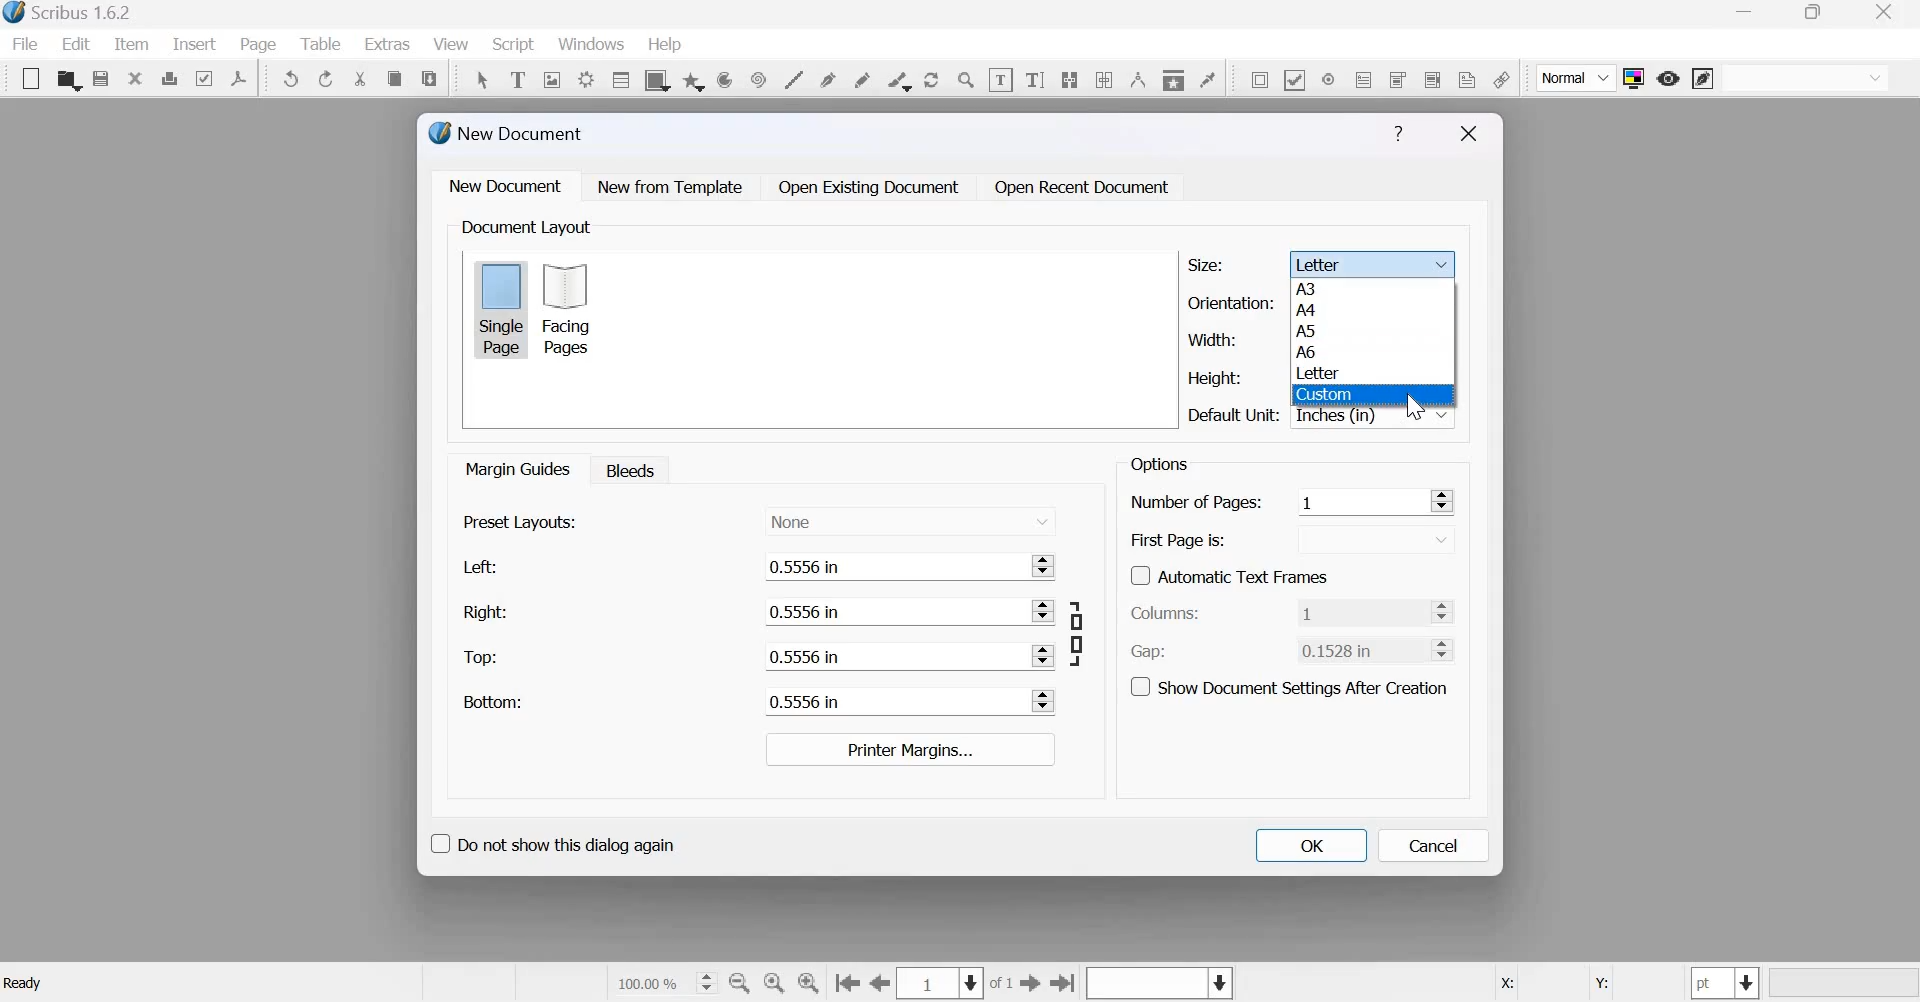 This screenshot has width=1920, height=1002. What do you see at coordinates (517, 77) in the screenshot?
I see `Text frame` at bounding box center [517, 77].